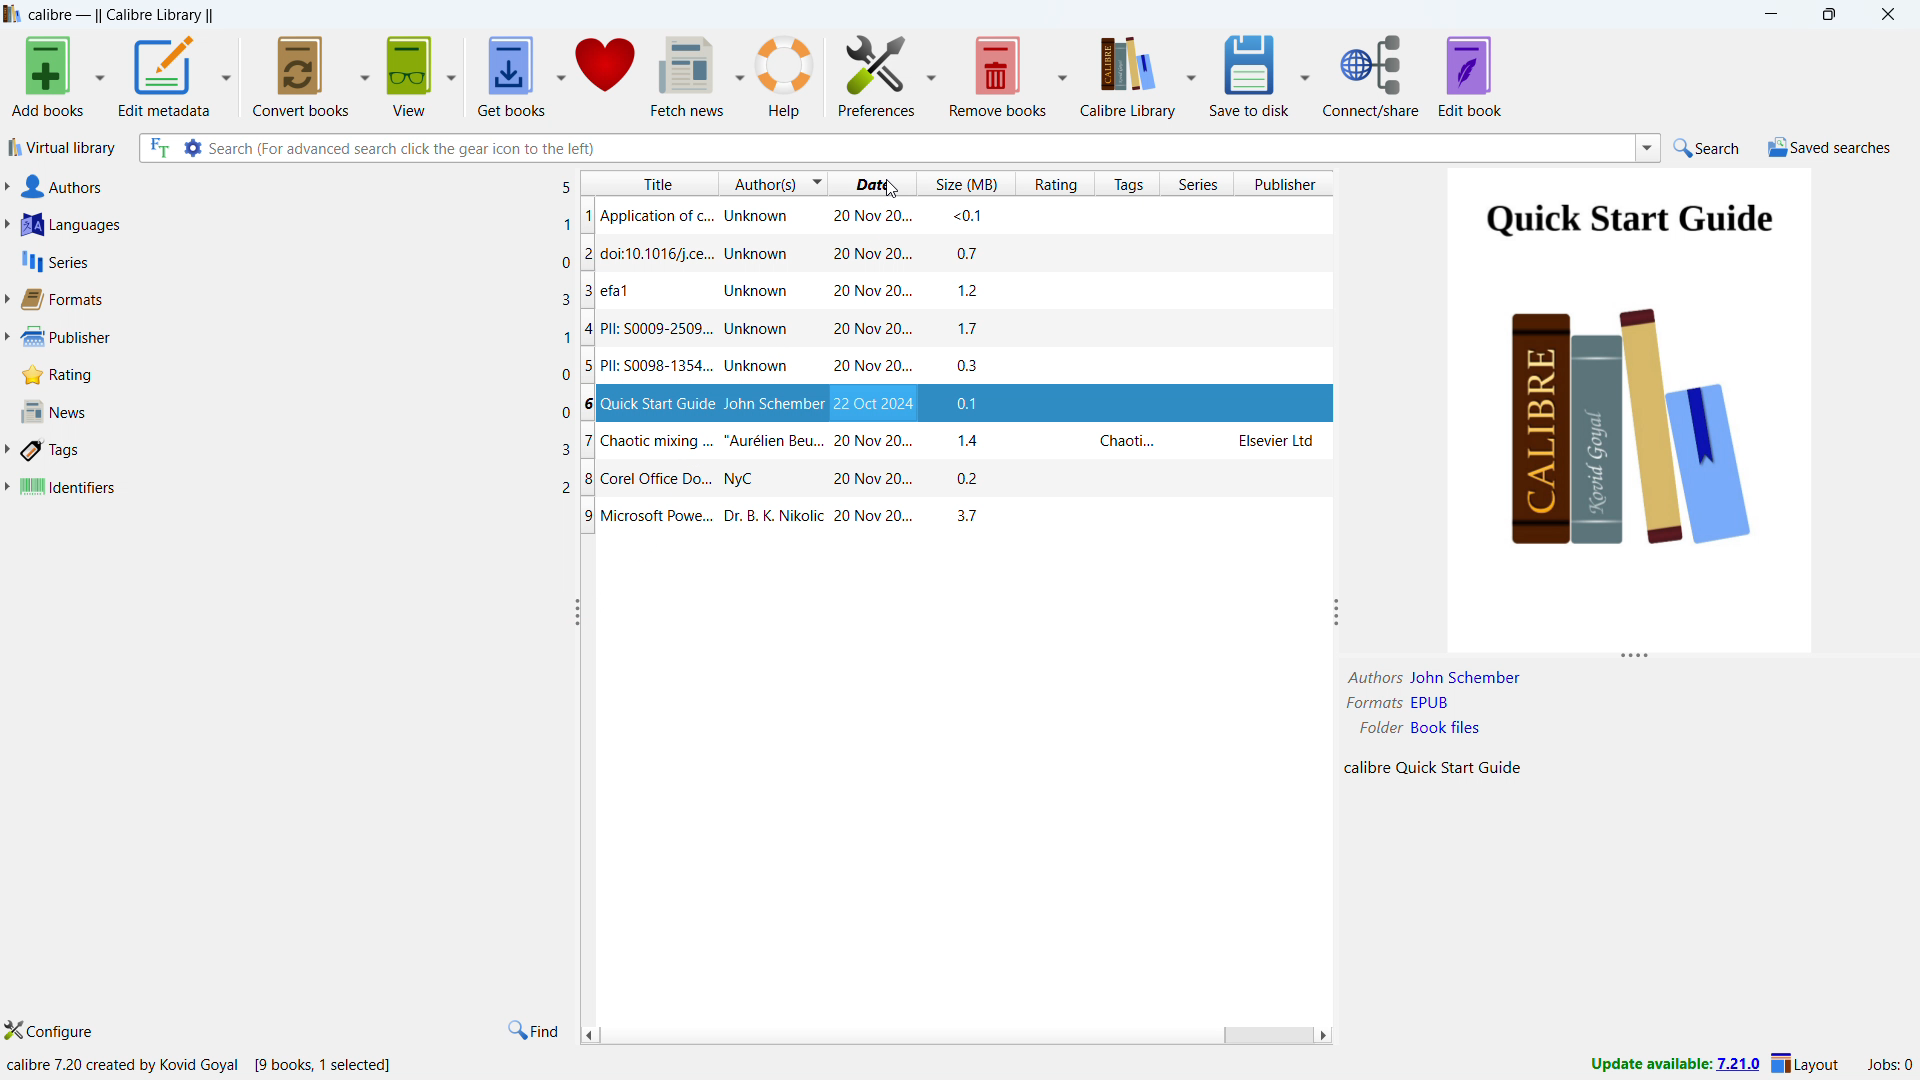  What do you see at coordinates (1370, 704) in the screenshot?
I see `Formats` at bounding box center [1370, 704].